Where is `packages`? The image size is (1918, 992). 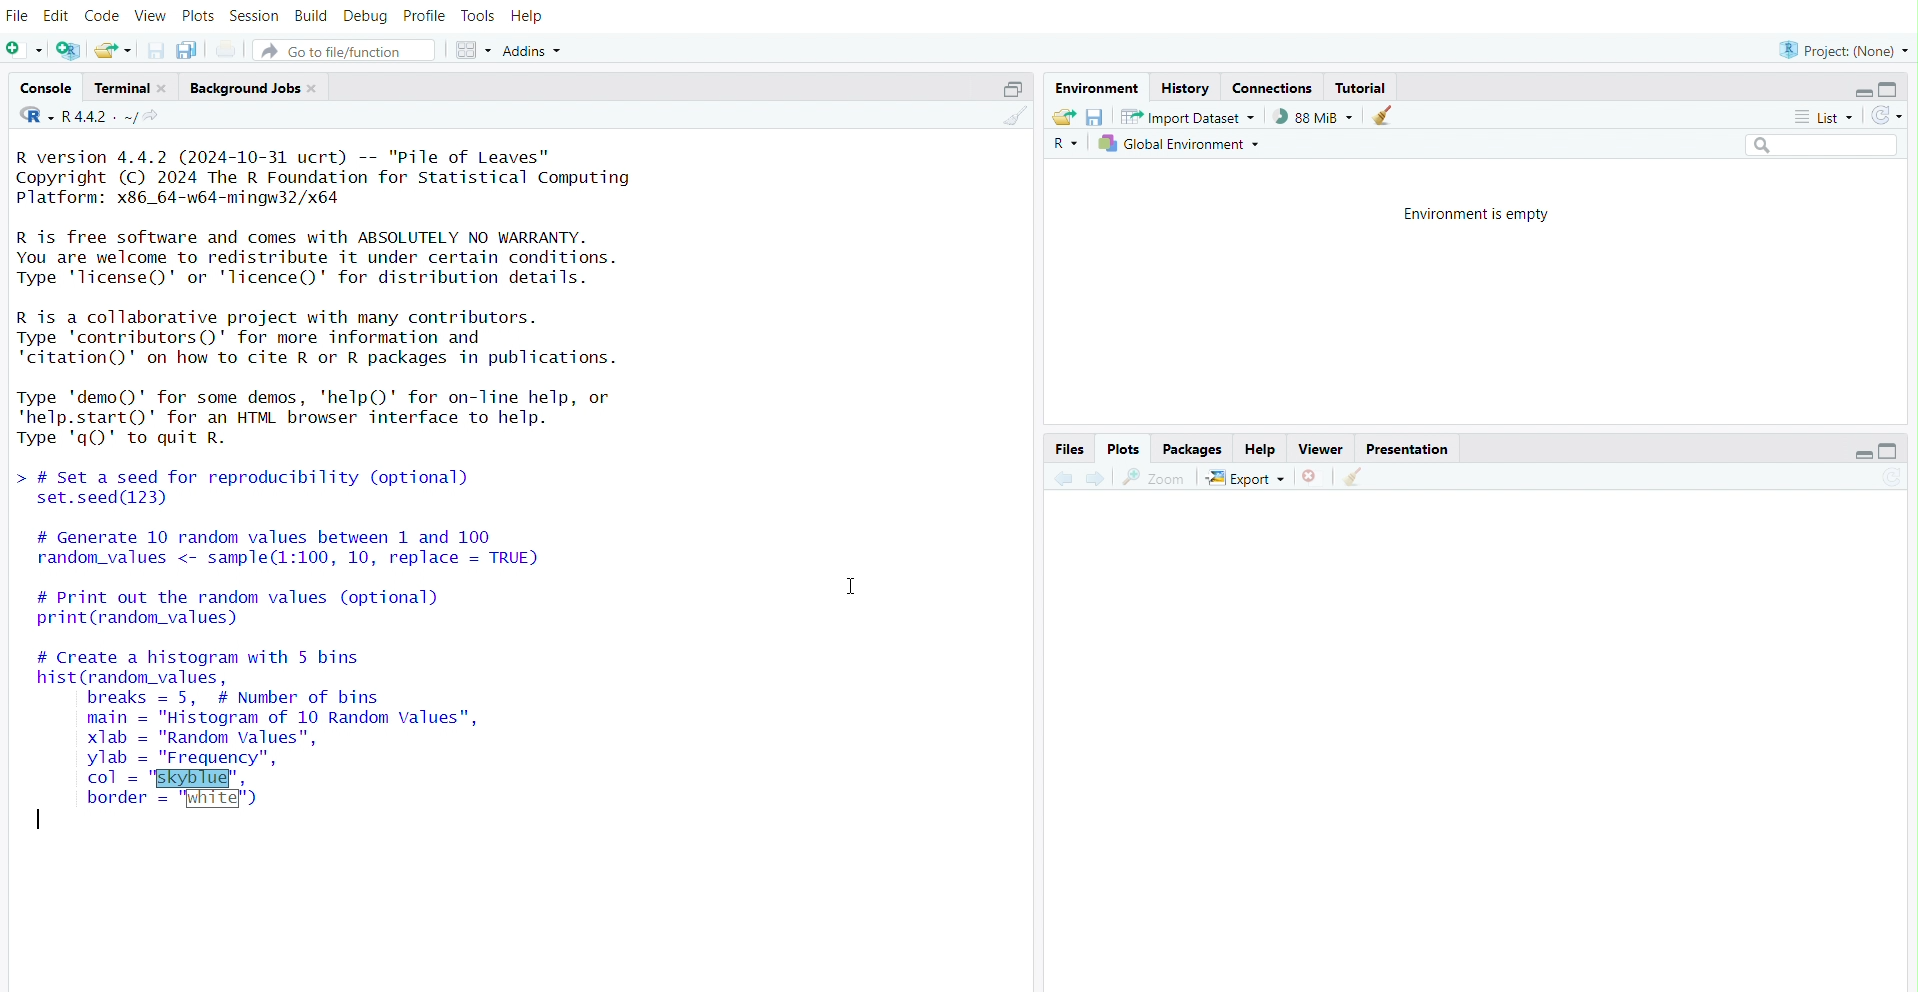
packages is located at coordinates (1191, 448).